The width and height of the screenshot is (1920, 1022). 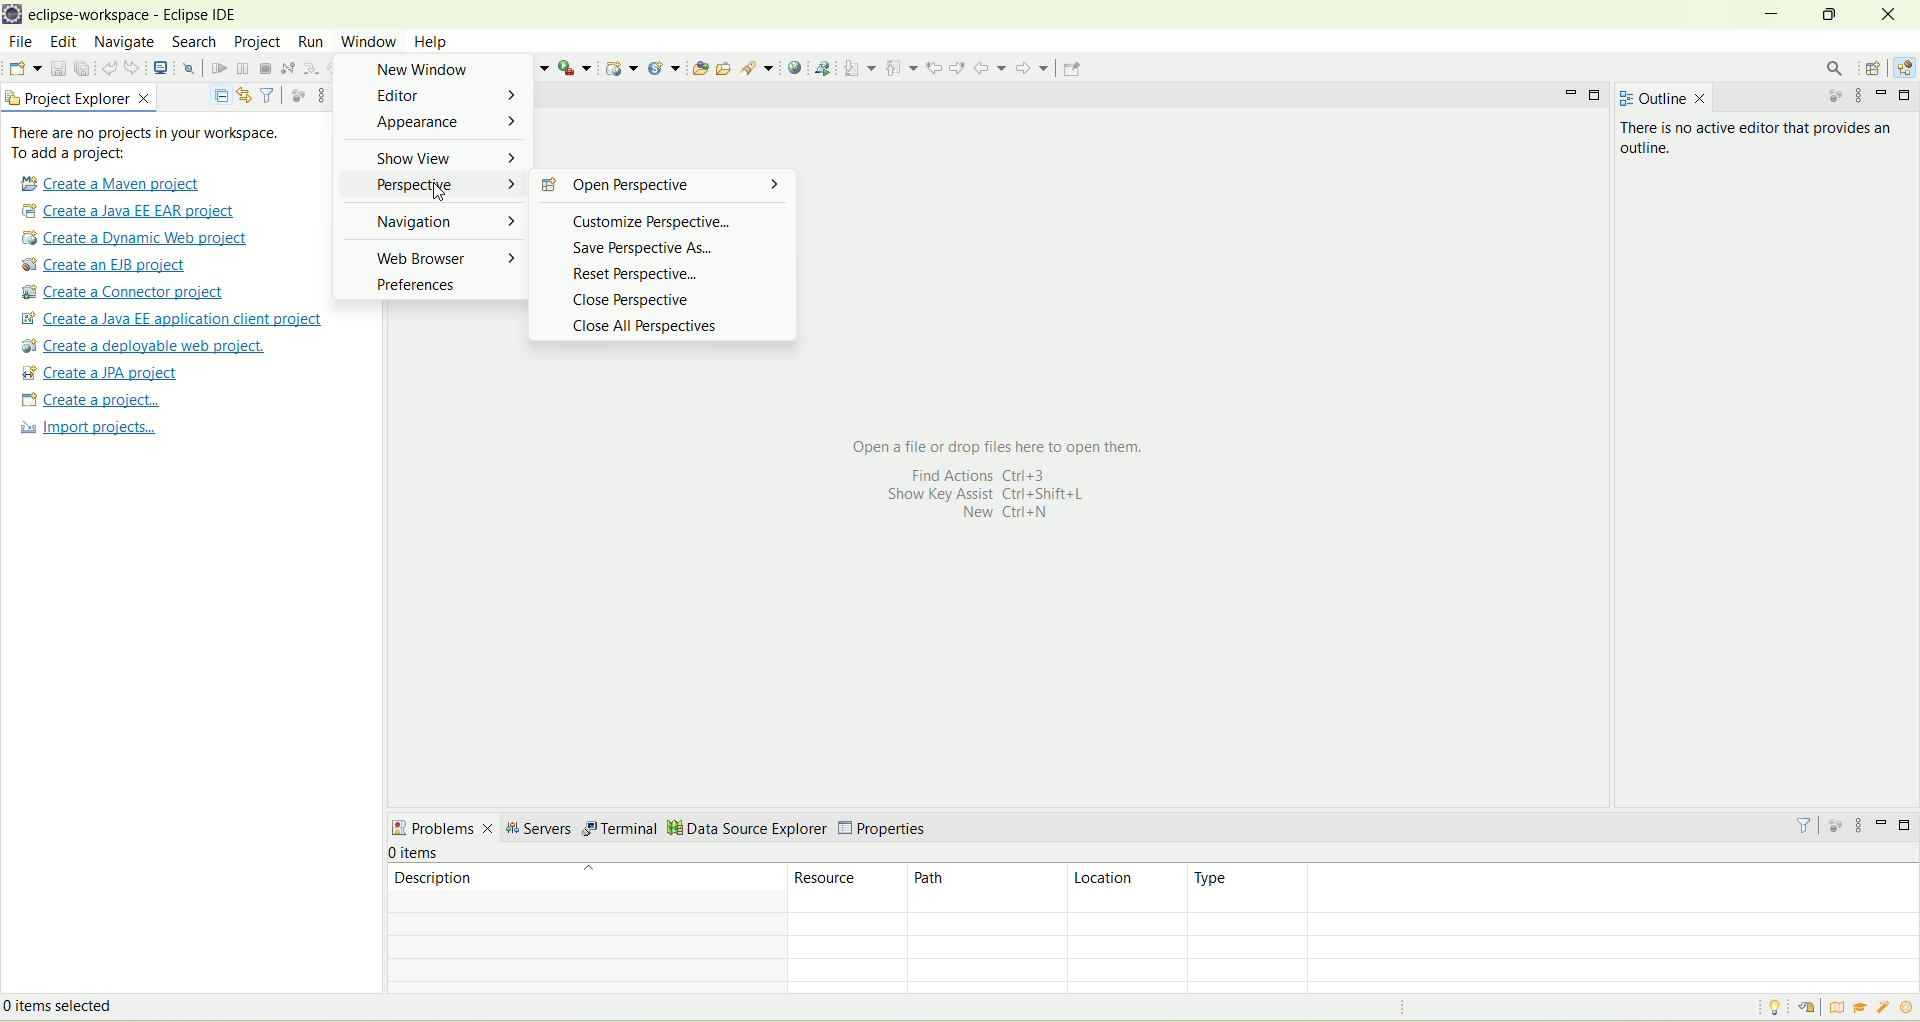 I want to click on view menu, so click(x=1863, y=827).